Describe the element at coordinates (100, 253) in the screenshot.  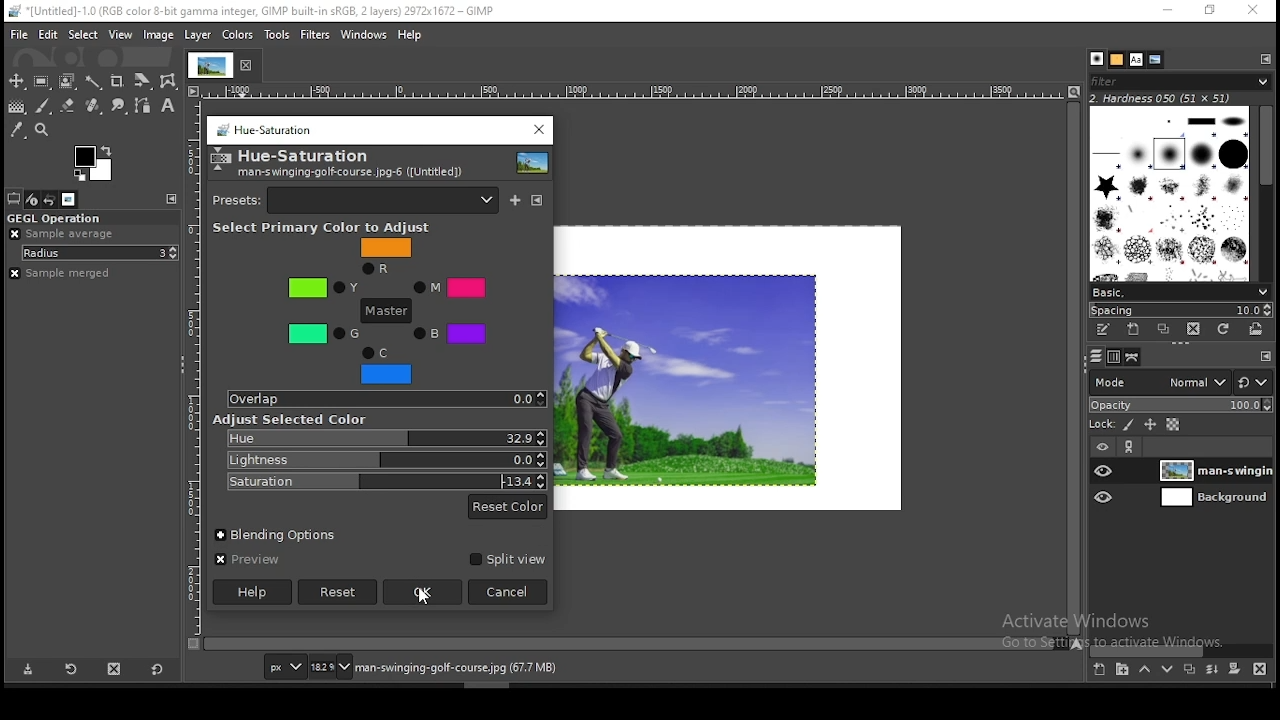
I see `radius` at that location.